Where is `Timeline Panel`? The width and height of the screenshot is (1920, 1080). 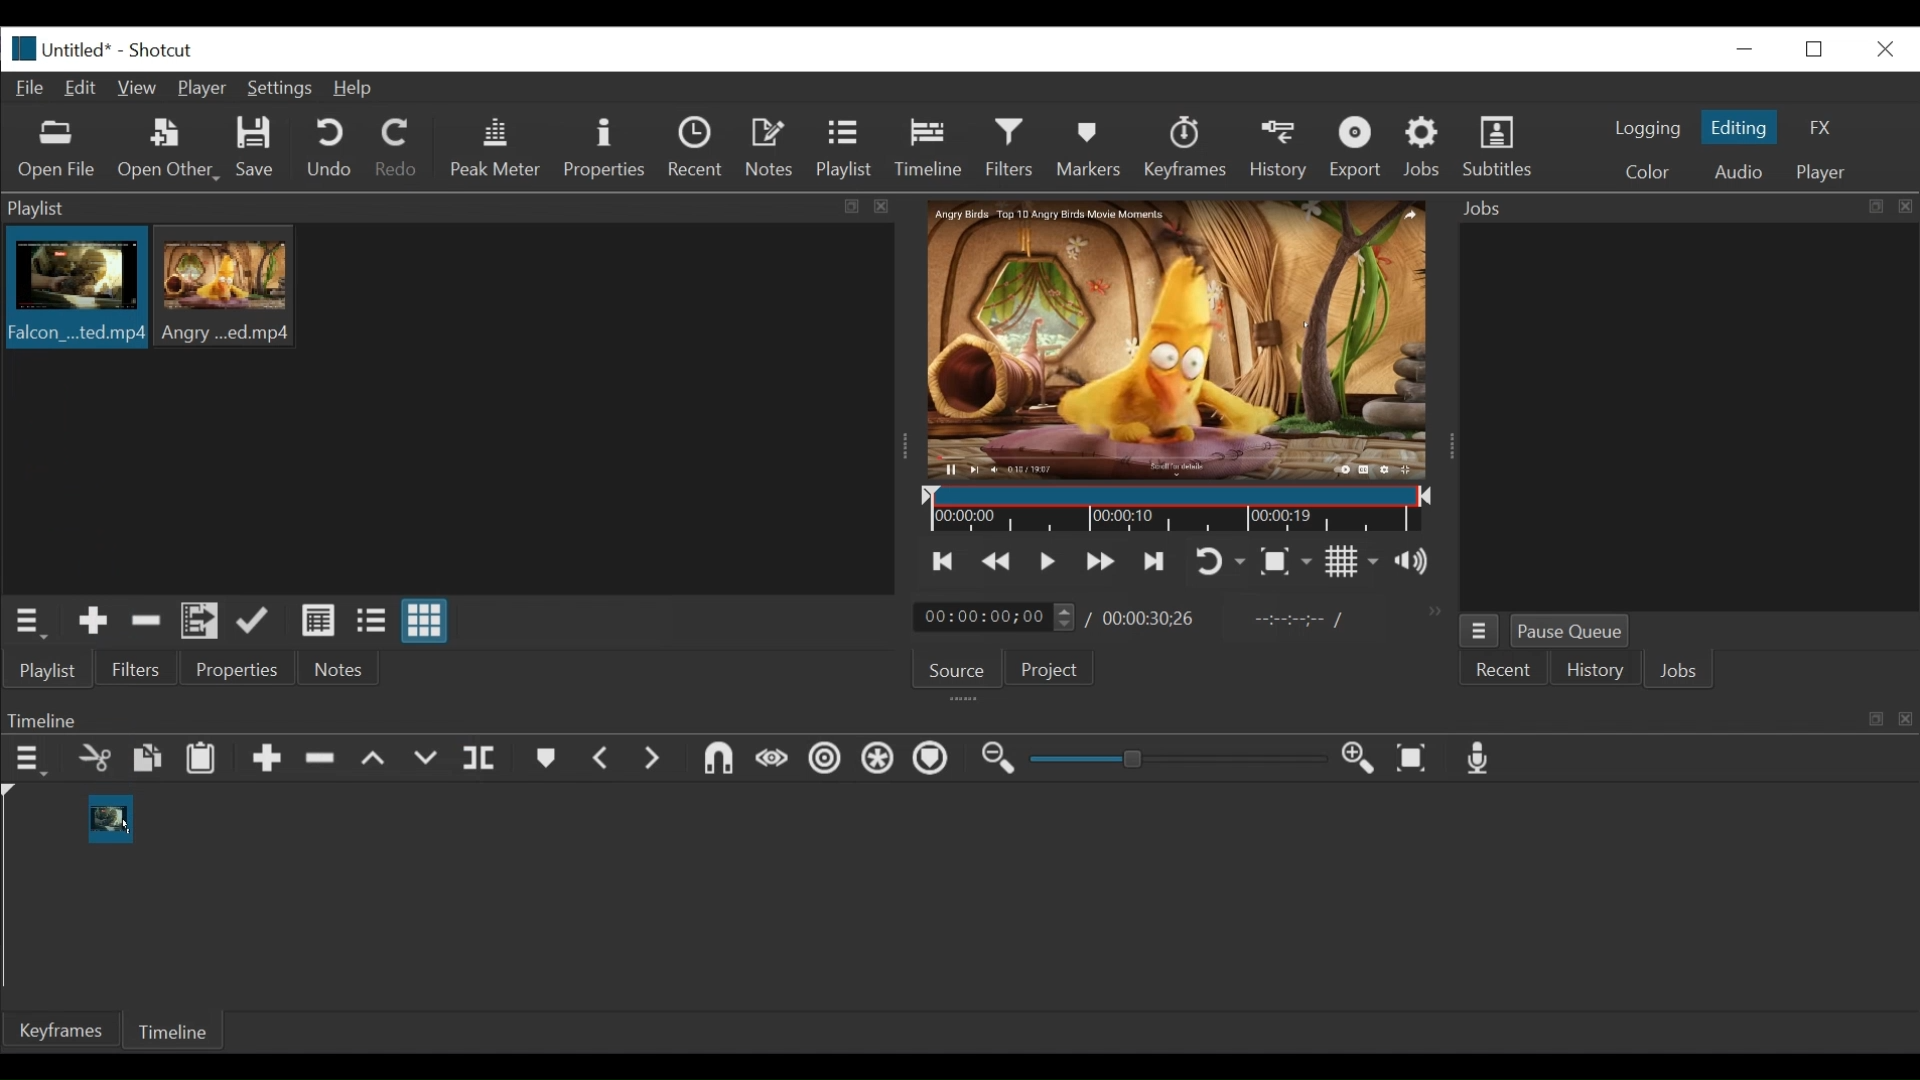 Timeline Panel is located at coordinates (957, 719).